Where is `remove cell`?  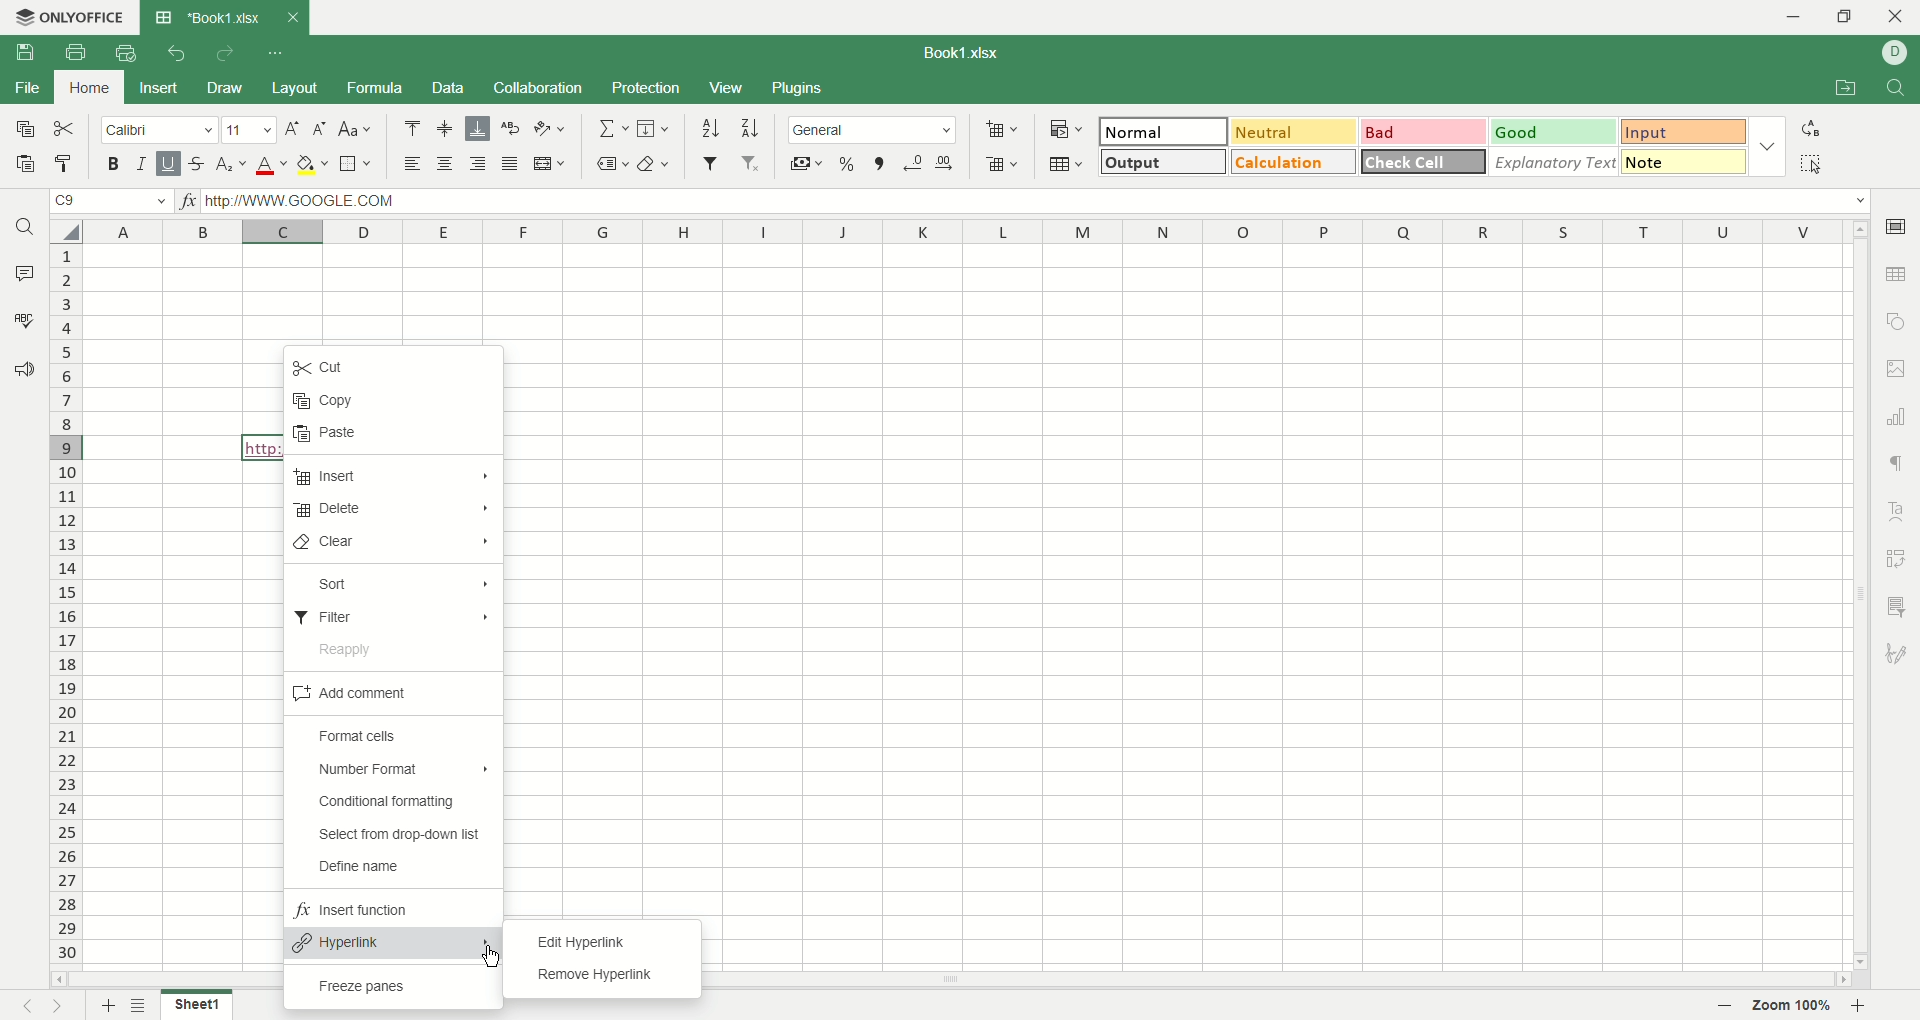 remove cell is located at coordinates (1000, 163).